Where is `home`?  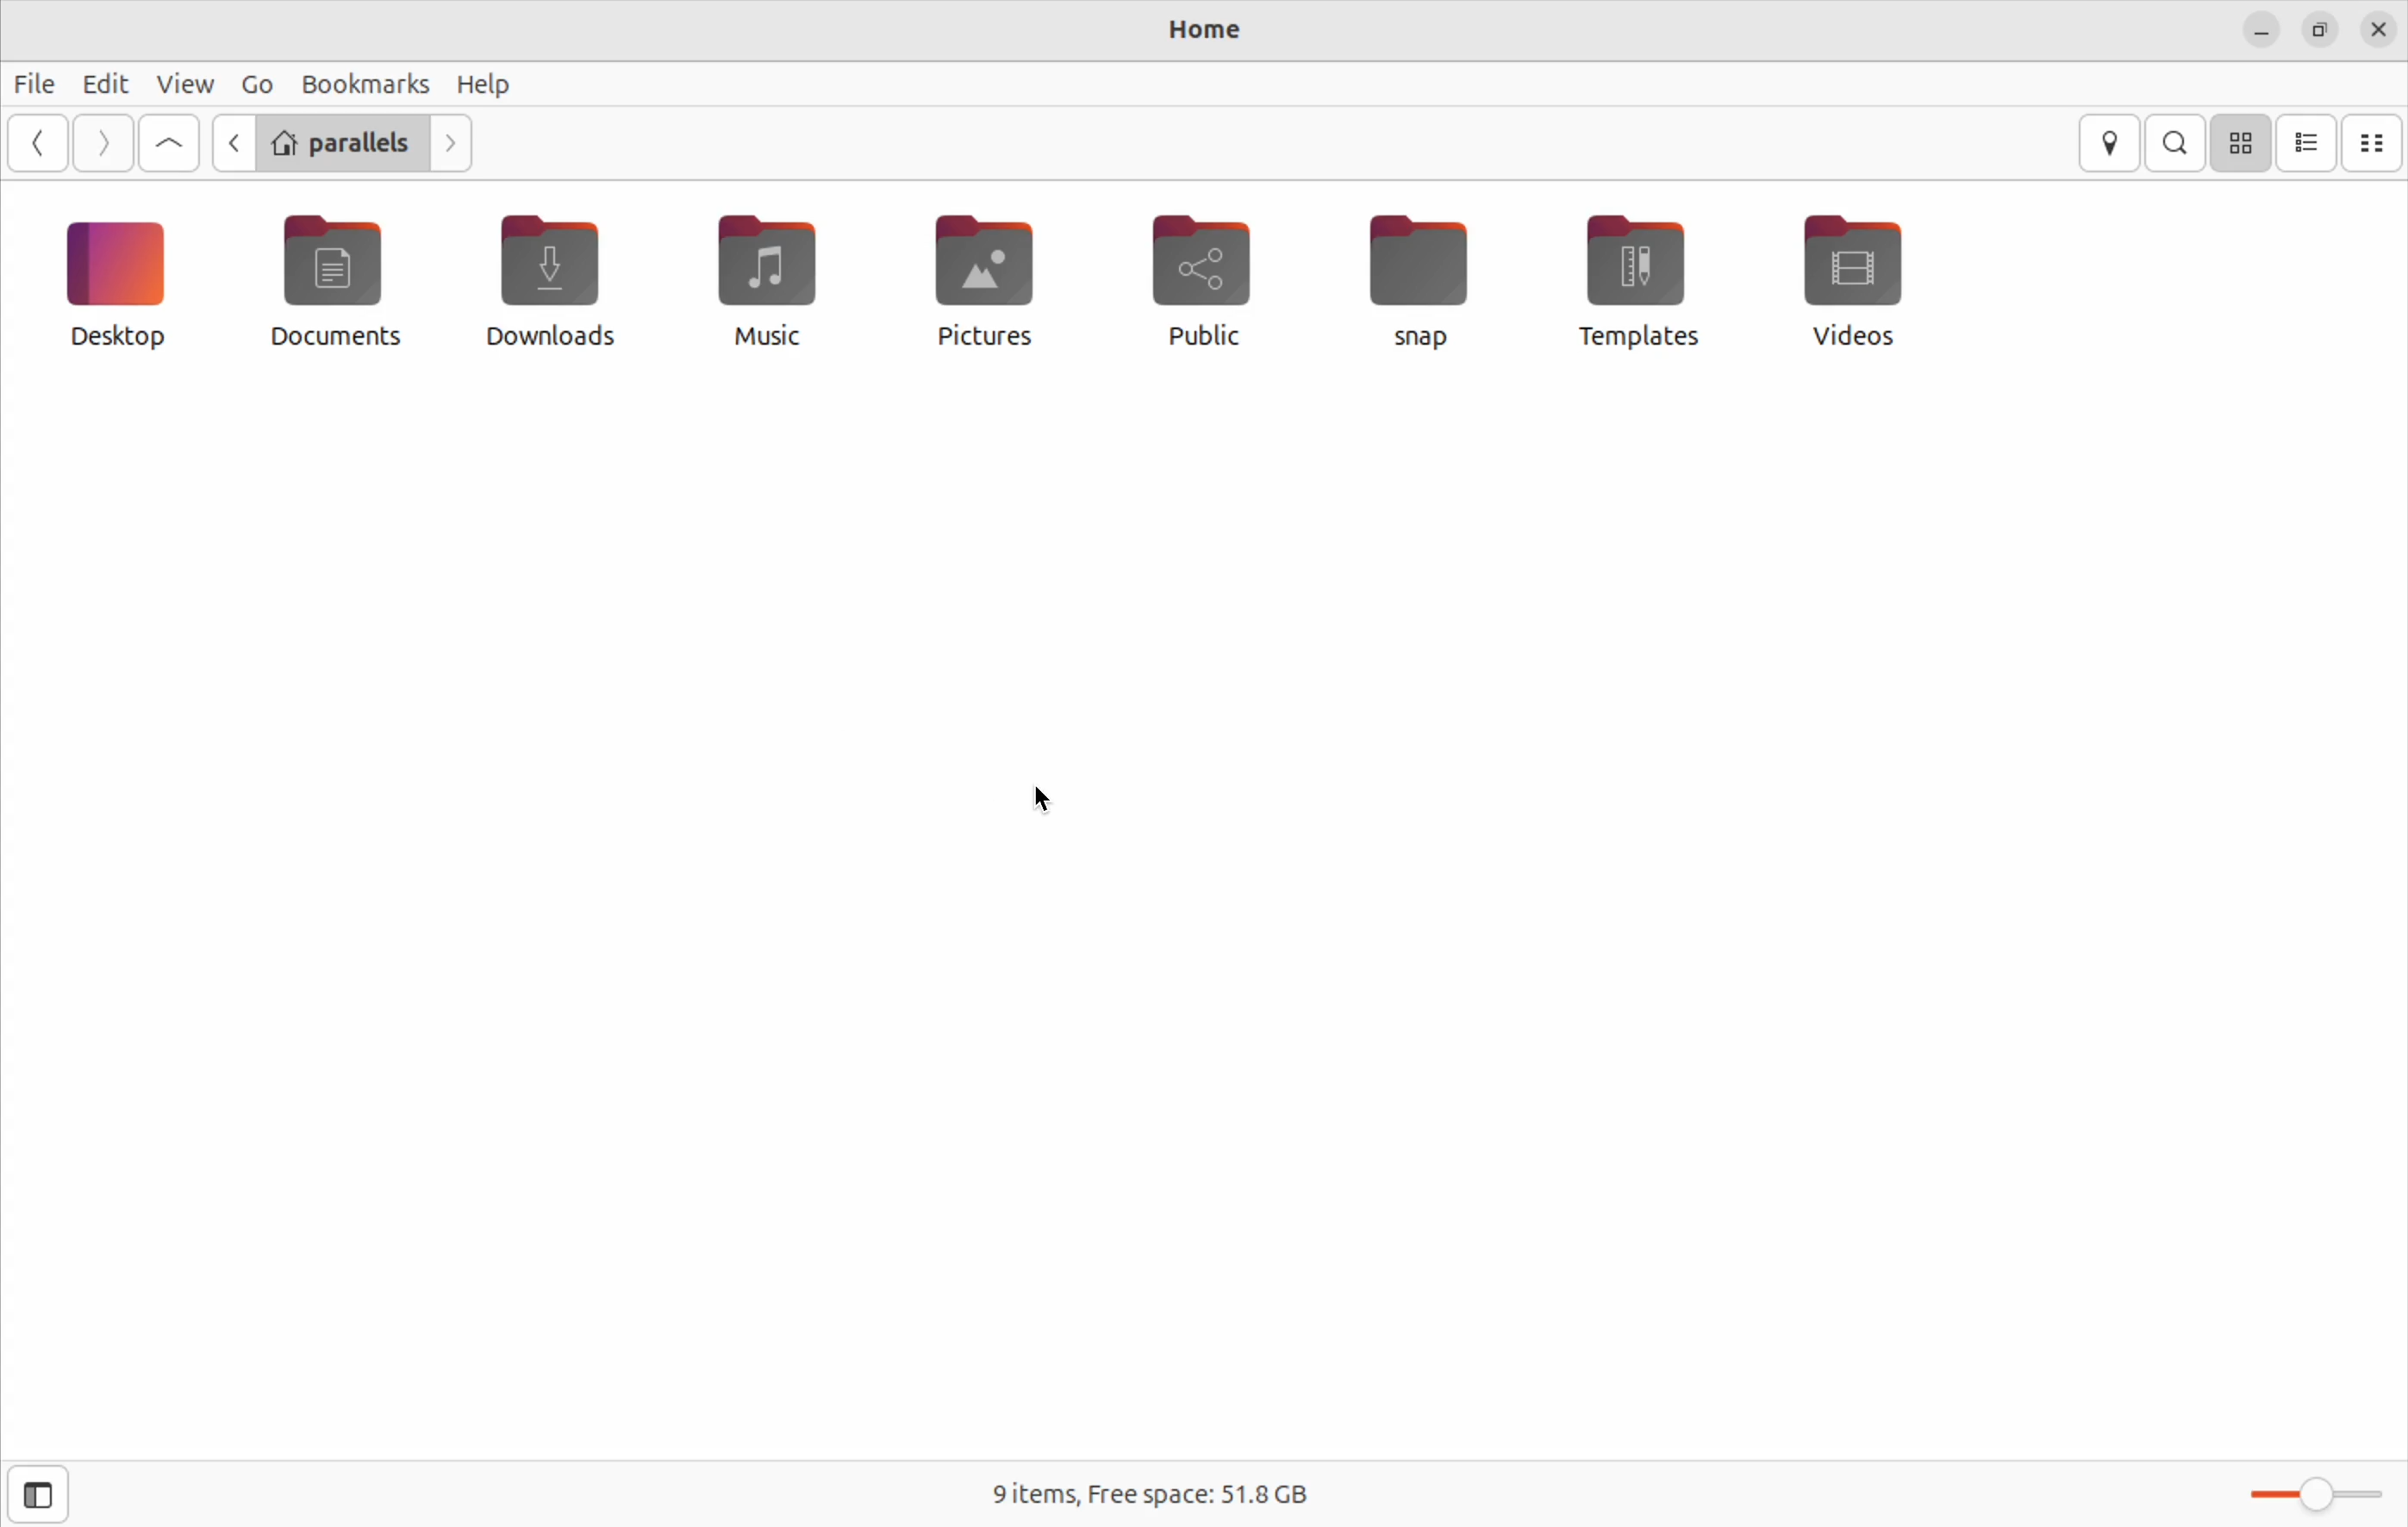
home is located at coordinates (1197, 31).